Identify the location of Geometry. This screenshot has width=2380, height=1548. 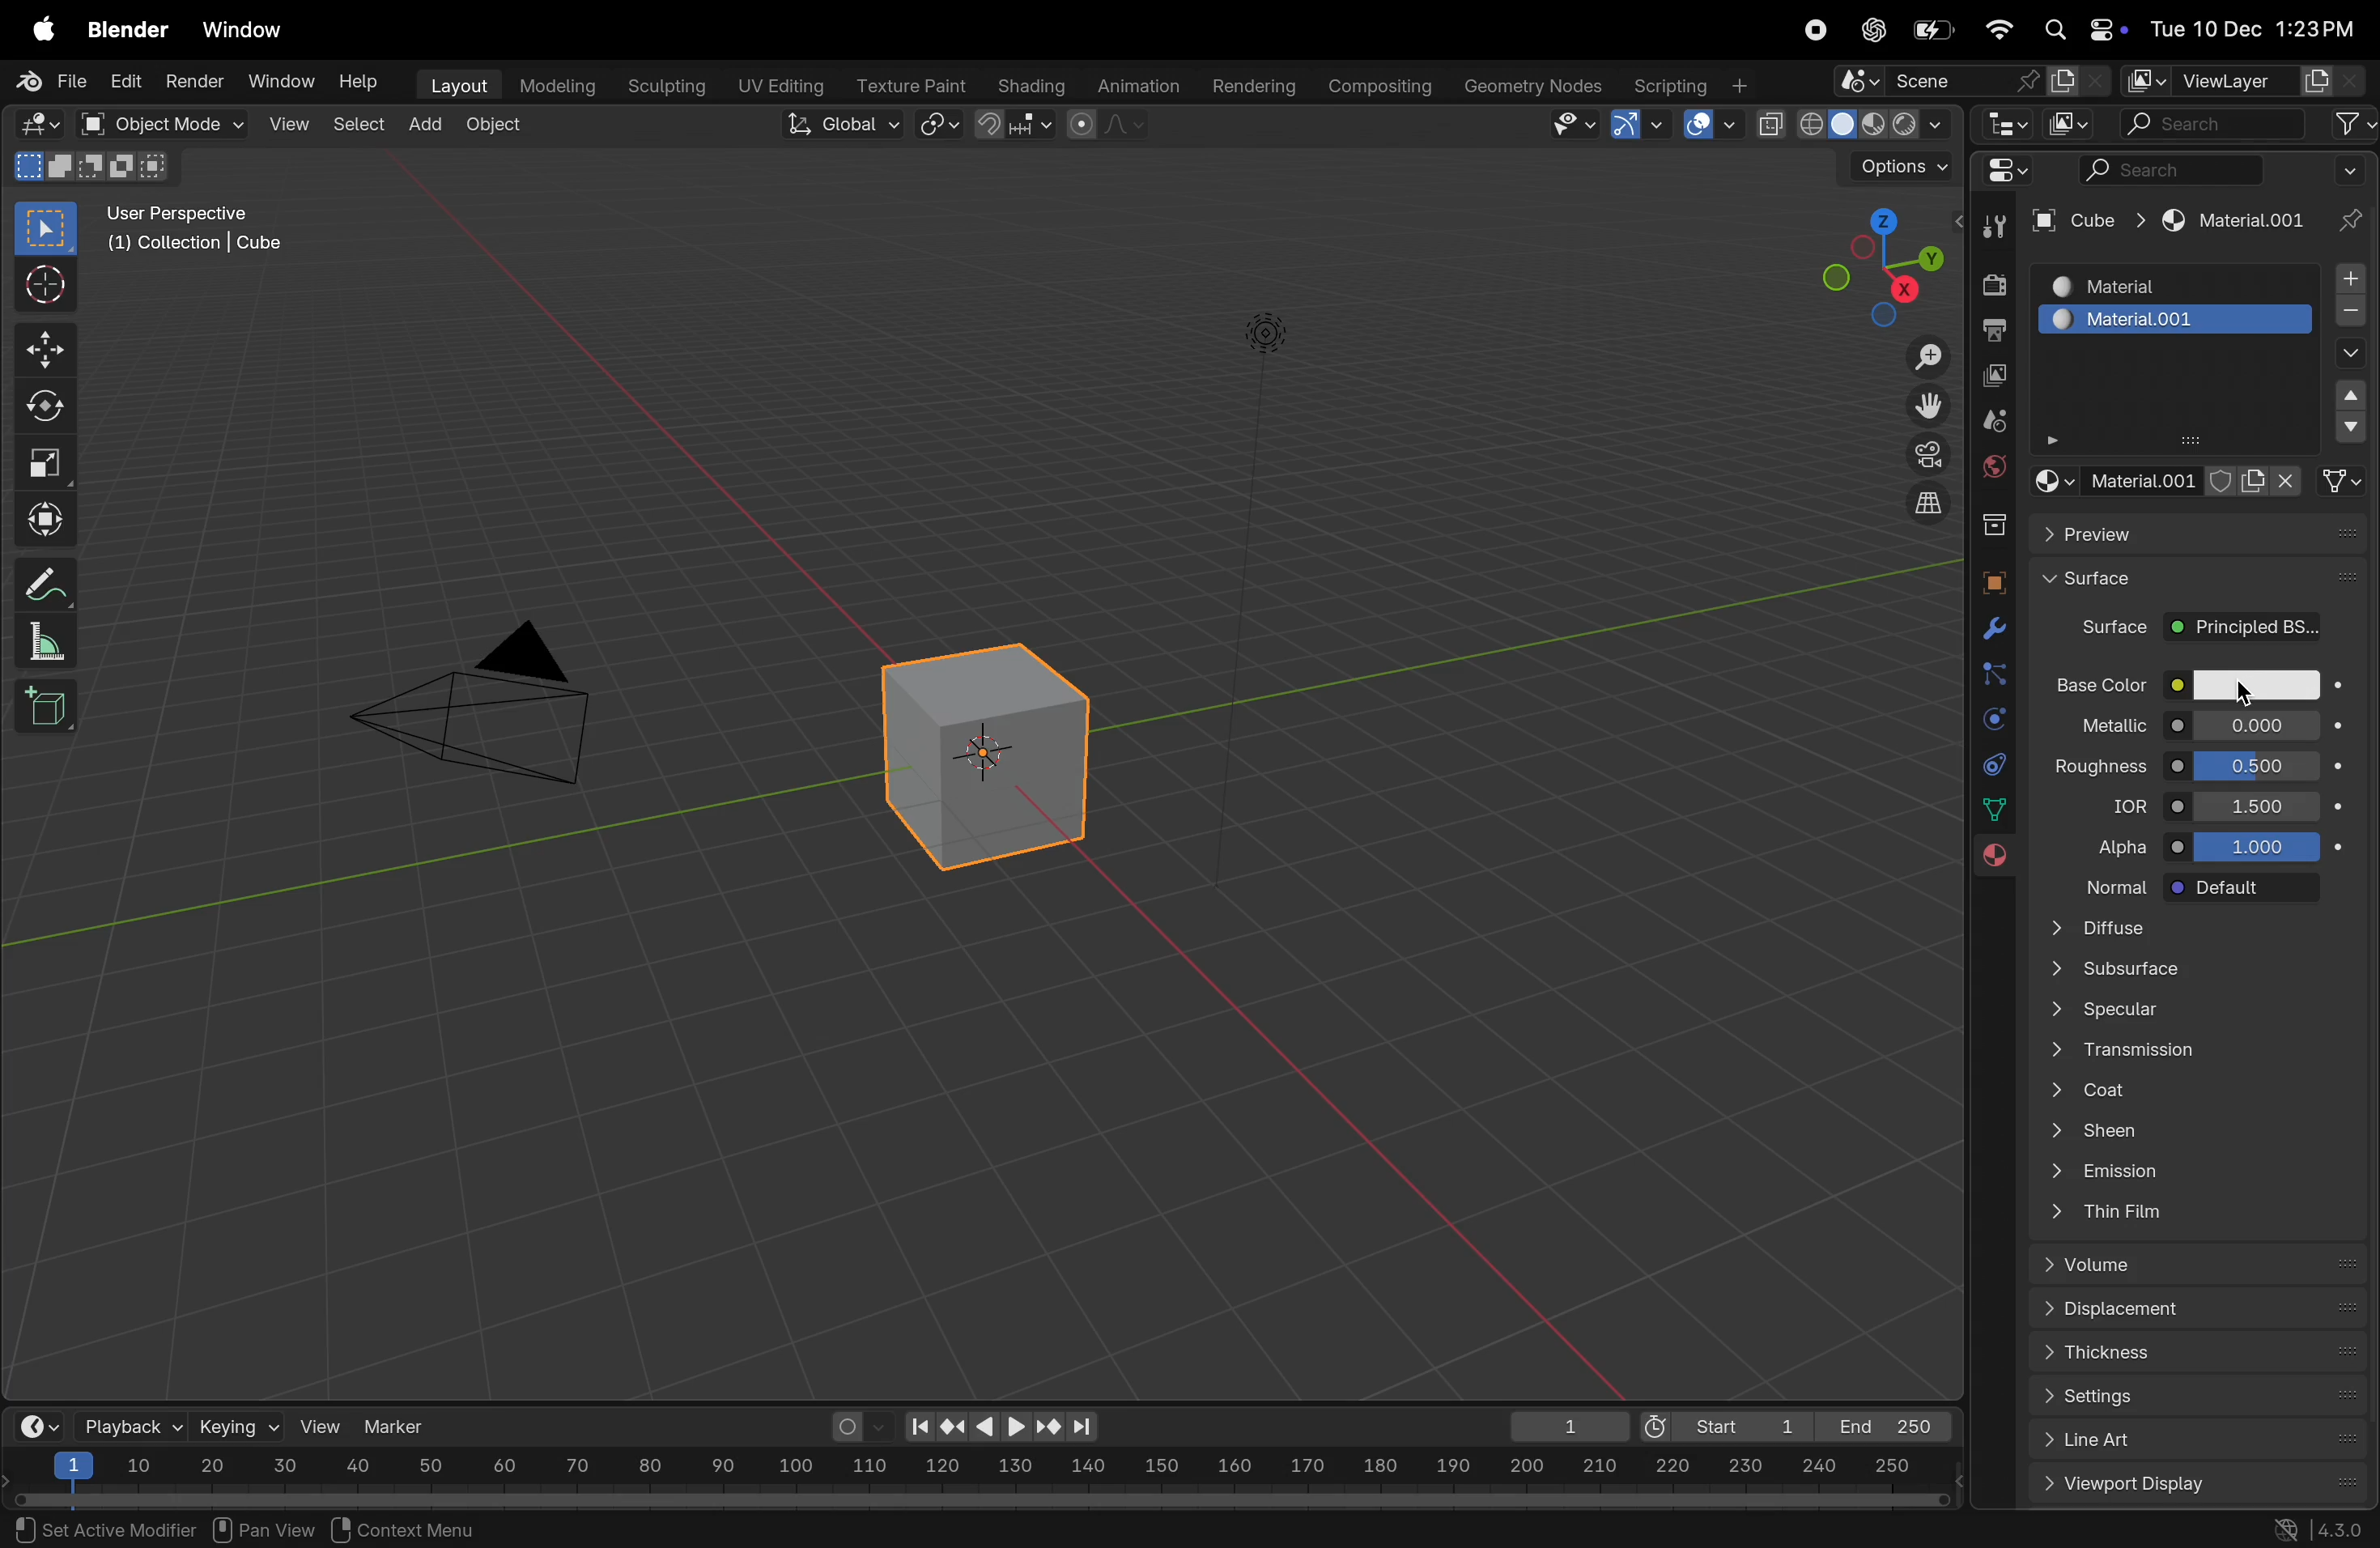
(1536, 86).